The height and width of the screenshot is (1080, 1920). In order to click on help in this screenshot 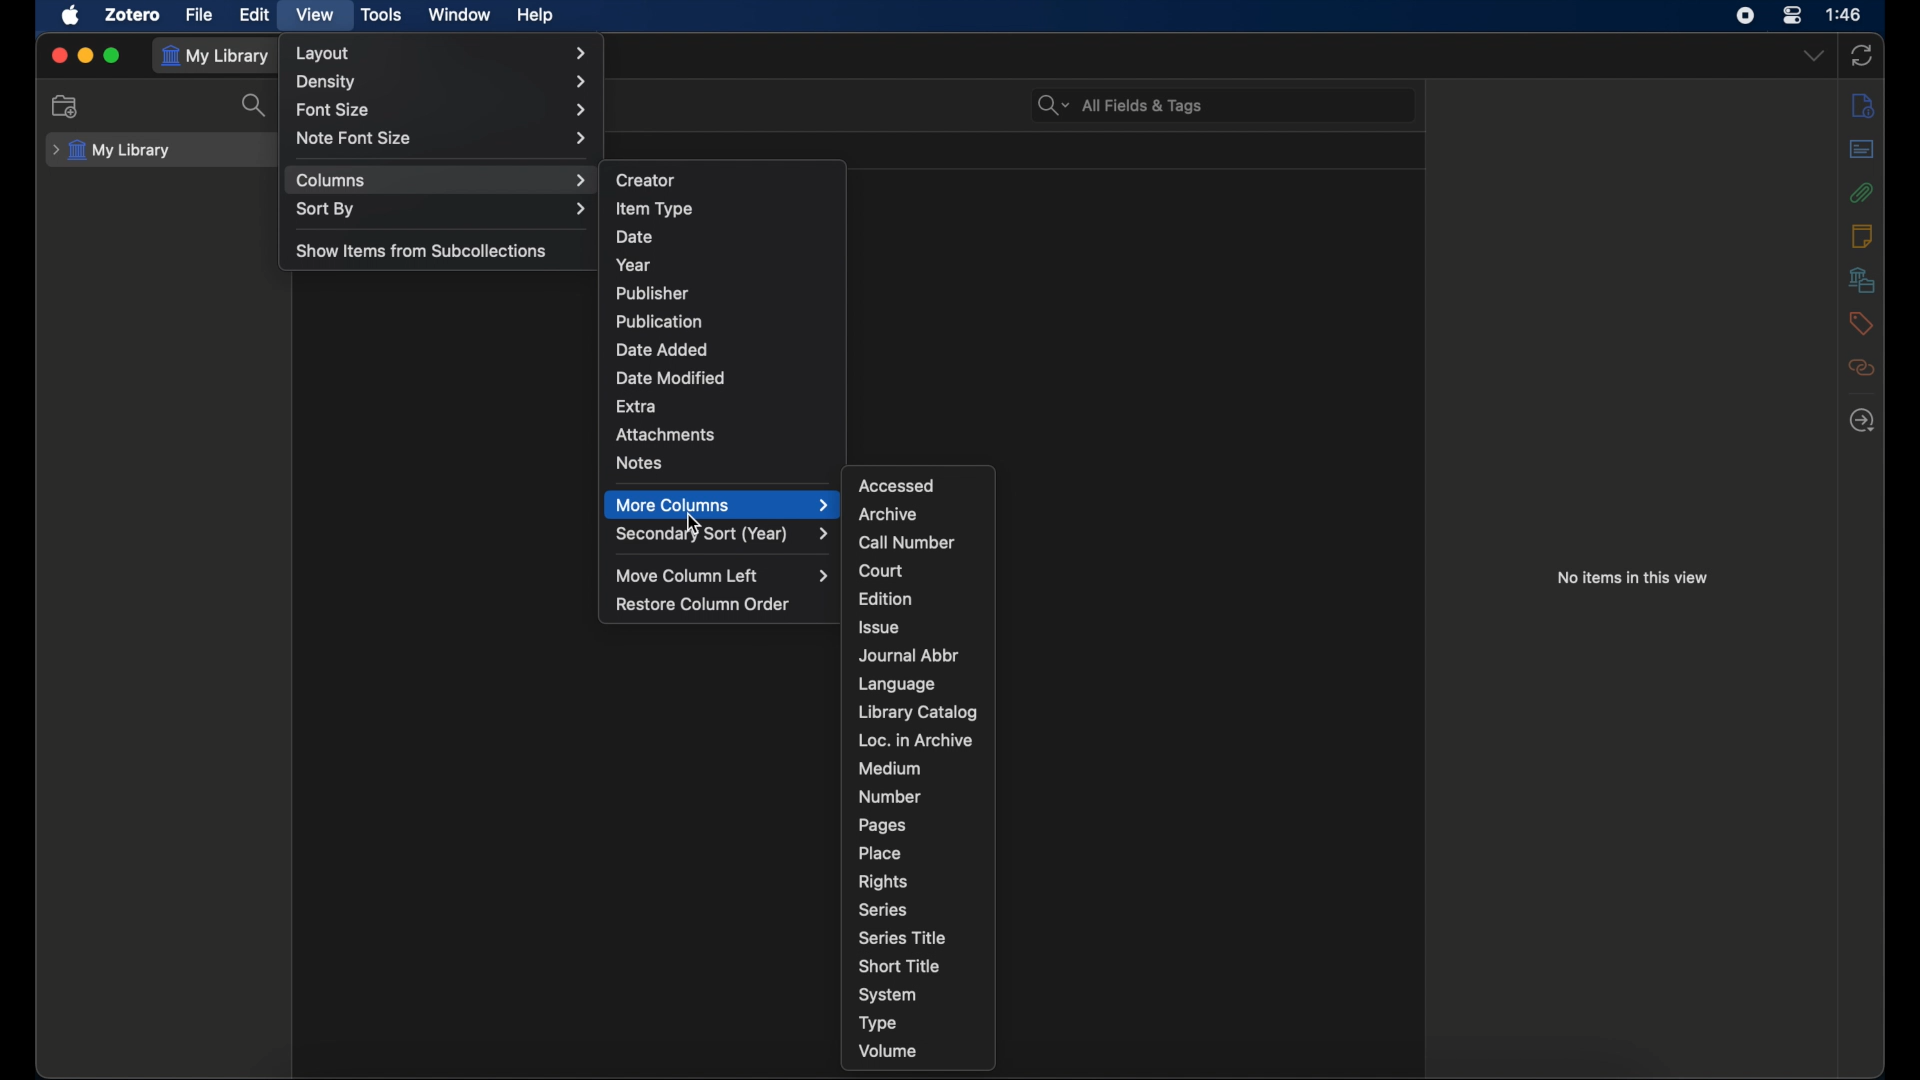, I will do `click(534, 15)`.